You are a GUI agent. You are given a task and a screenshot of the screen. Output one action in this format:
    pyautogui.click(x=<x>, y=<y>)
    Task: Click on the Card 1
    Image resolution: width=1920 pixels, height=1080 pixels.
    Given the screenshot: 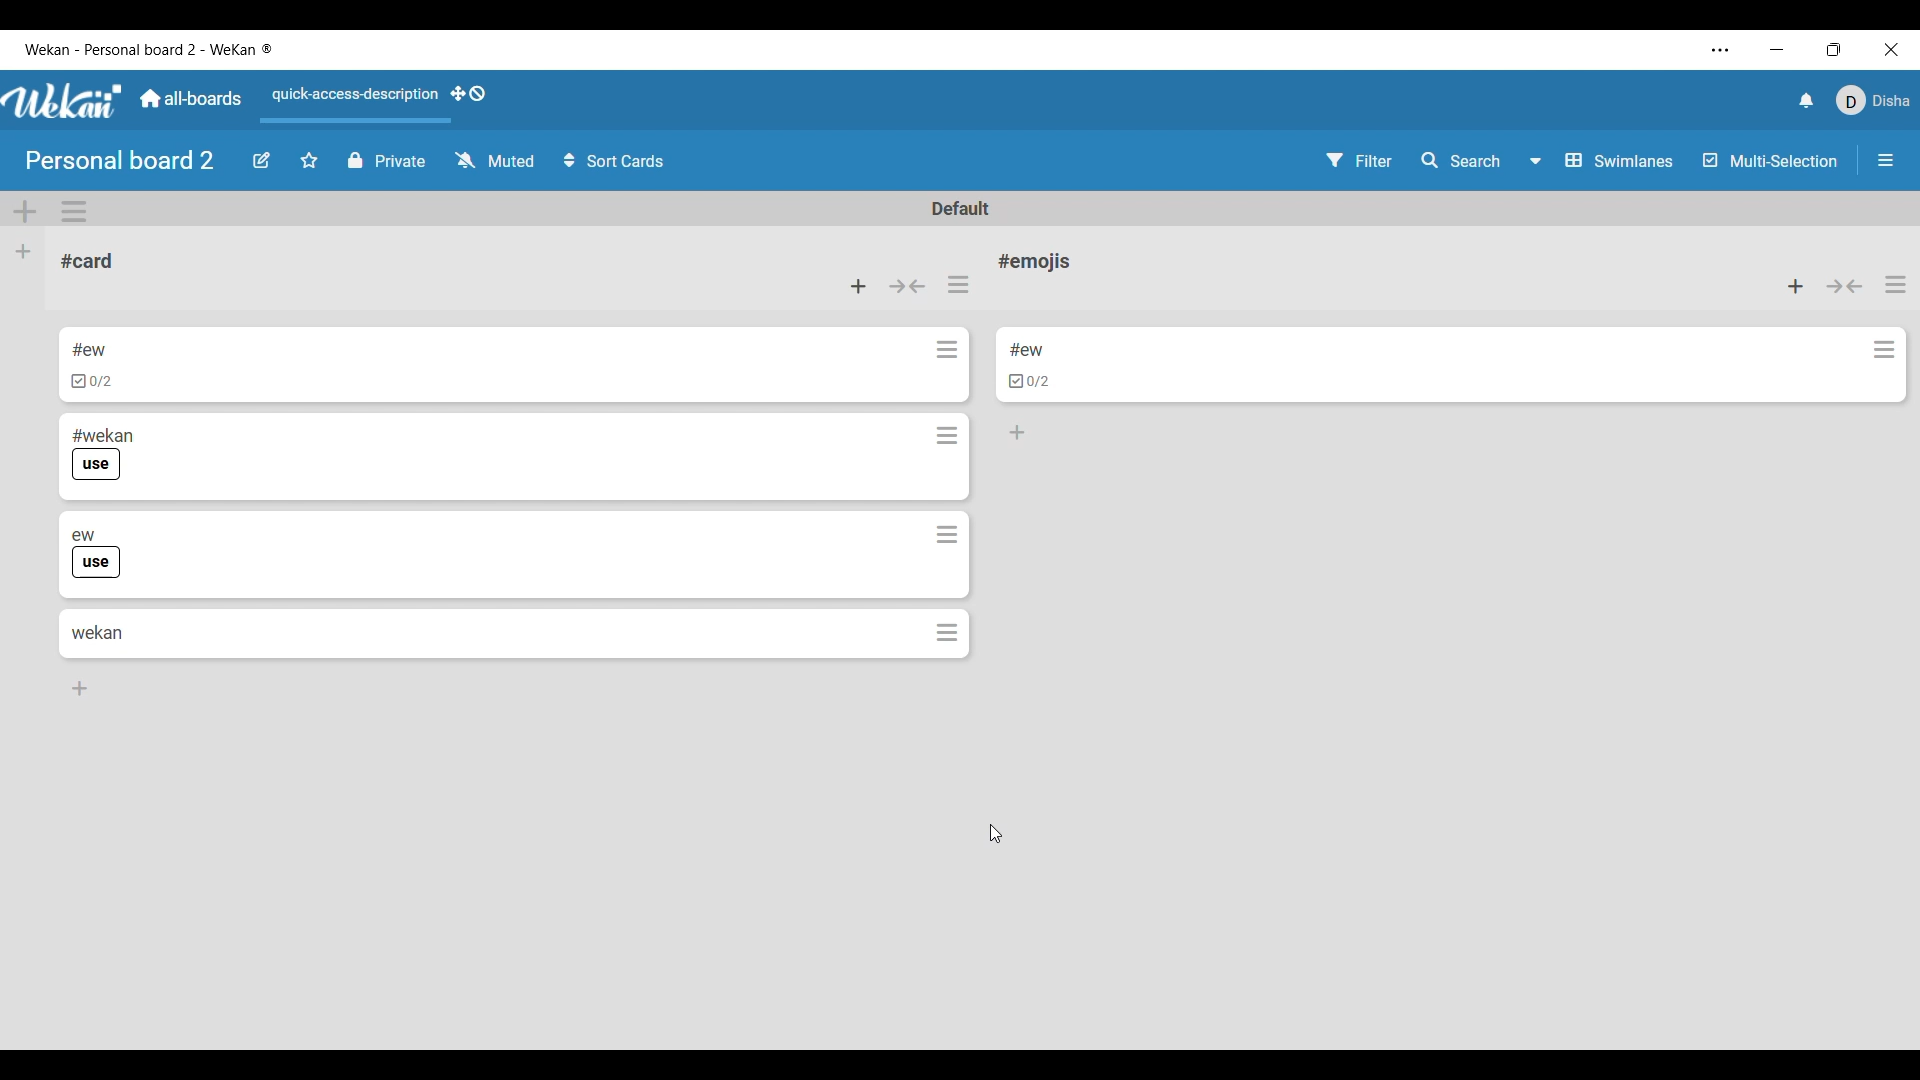 What is the action you would take?
    pyautogui.click(x=156, y=347)
    